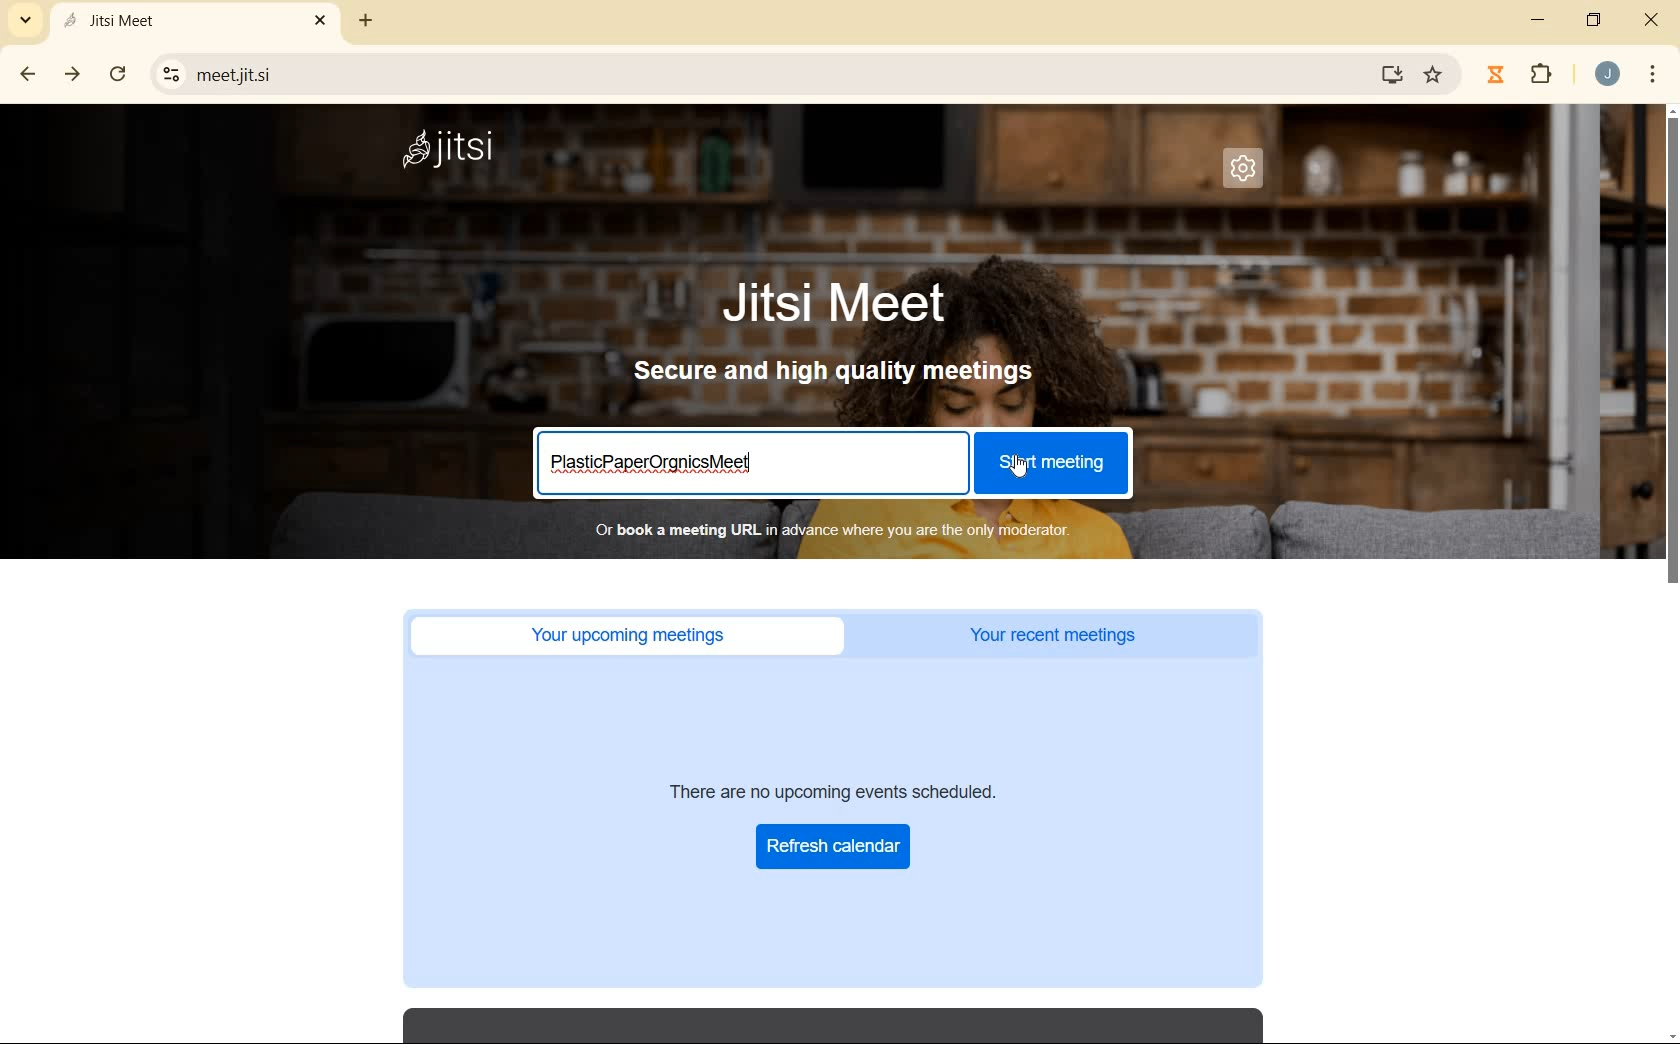 The width and height of the screenshot is (1680, 1044). Describe the element at coordinates (1542, 76) in the screenshot. I see `extensions` at that location.